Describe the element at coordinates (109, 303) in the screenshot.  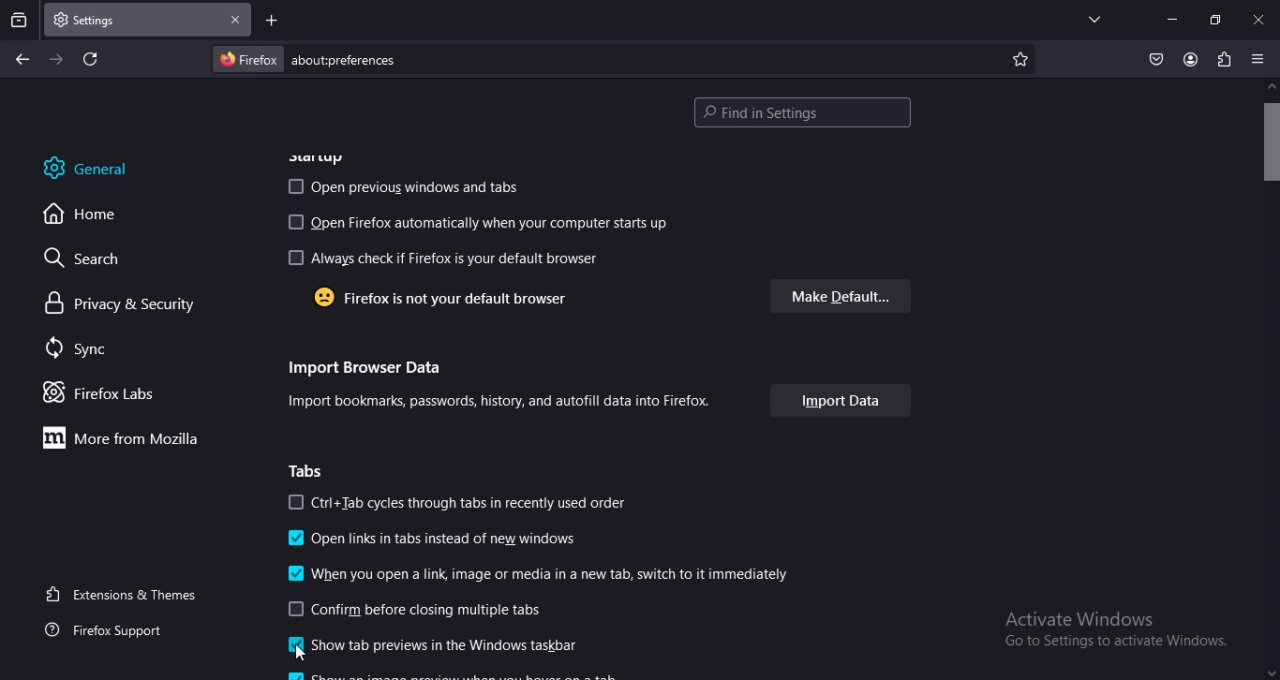
I see `privacy& security` at that location.